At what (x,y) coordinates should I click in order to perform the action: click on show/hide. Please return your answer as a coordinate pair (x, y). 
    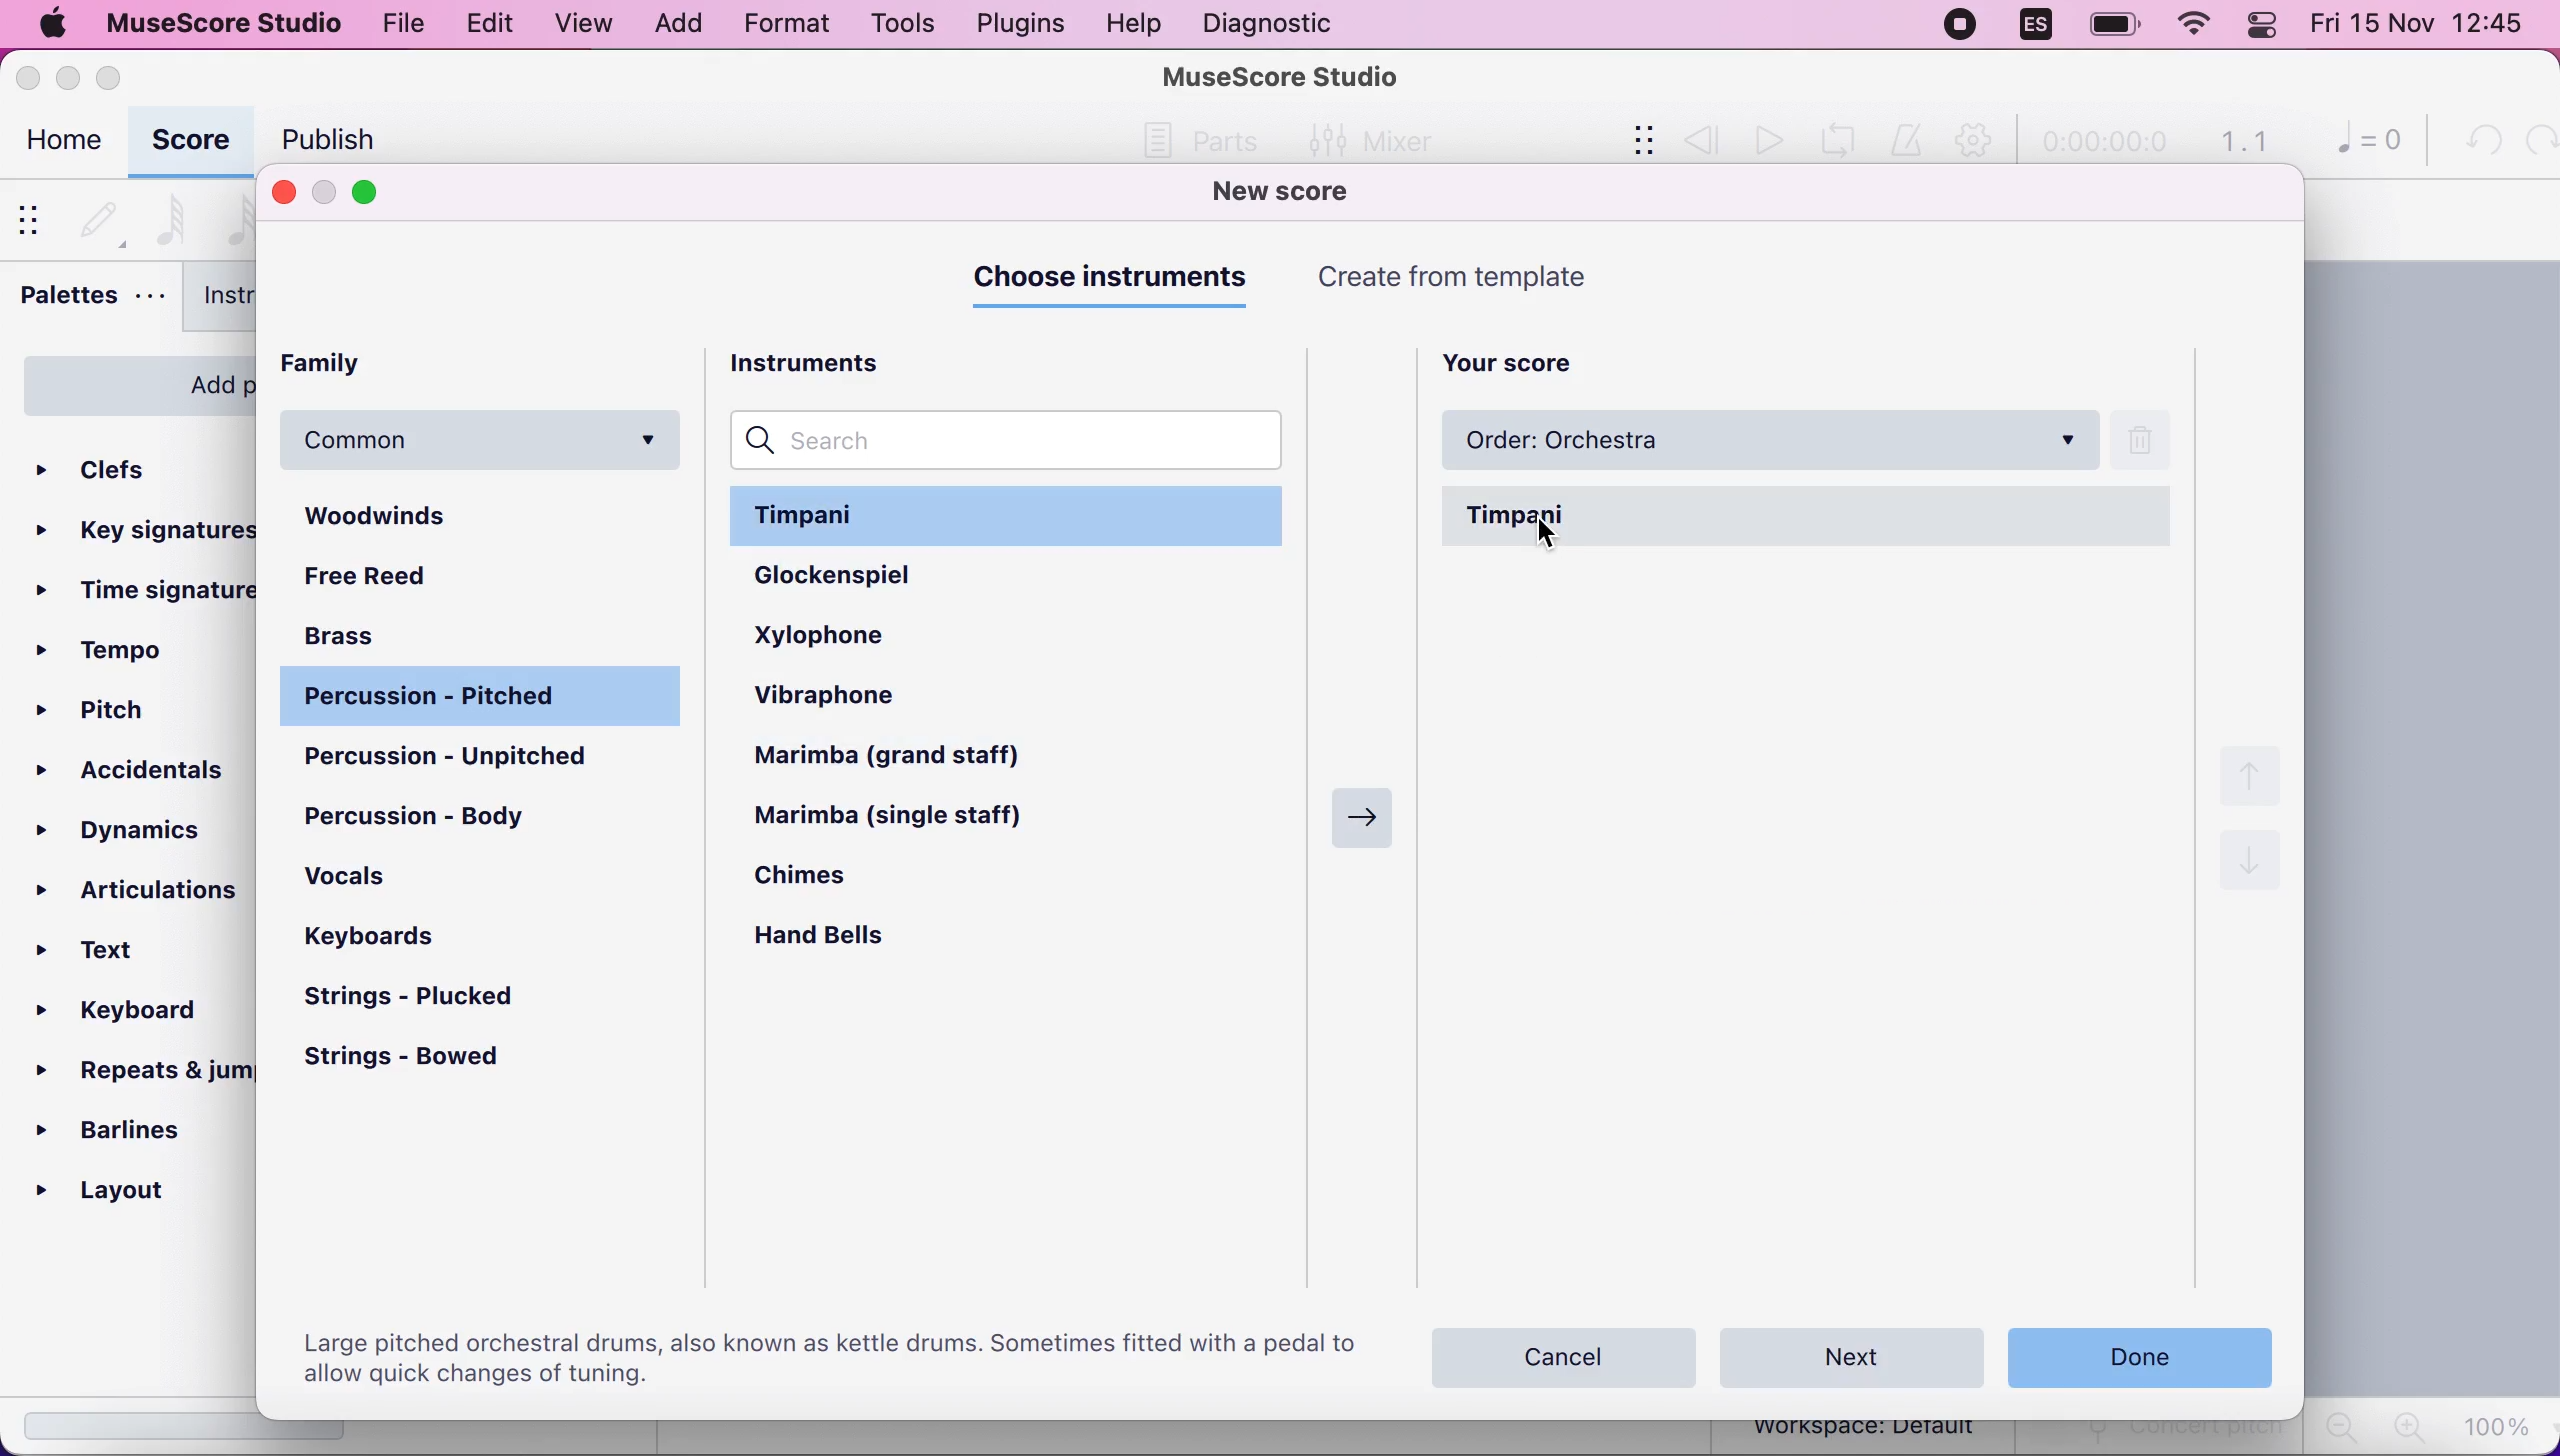
    Looking at the image, I should click on (1629, 142).